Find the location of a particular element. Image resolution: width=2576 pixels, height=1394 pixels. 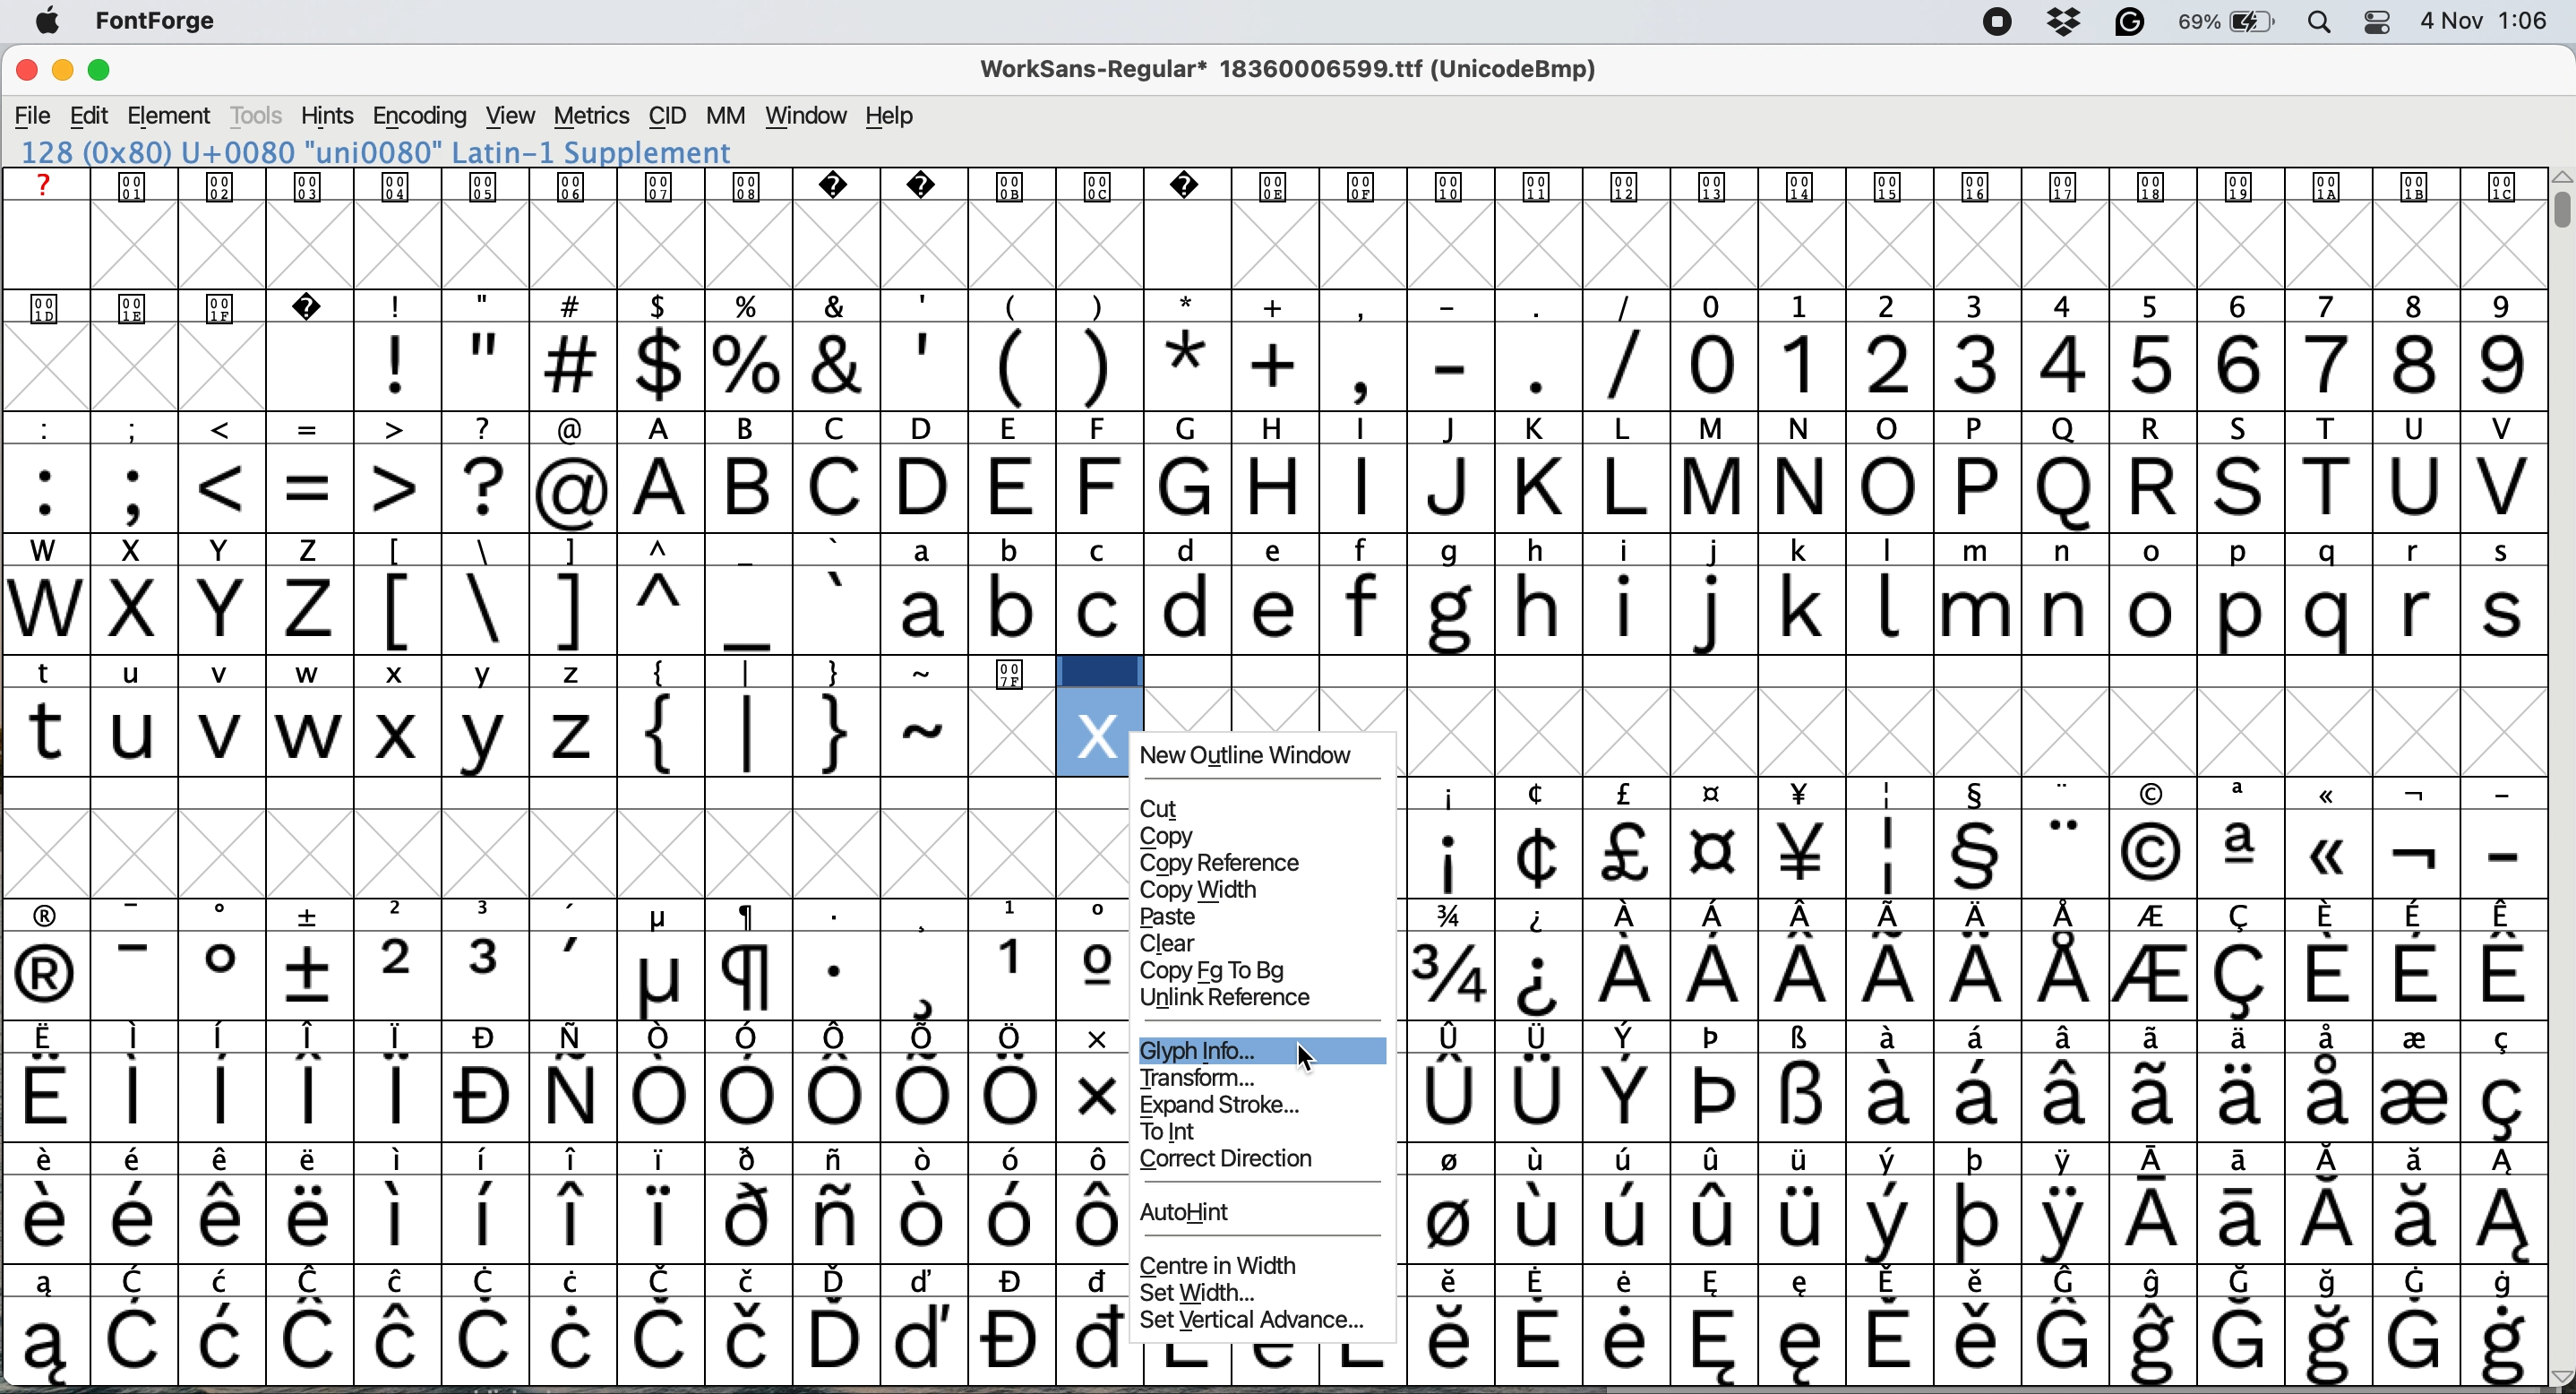

special characters  is located at coordinates (105, 671).